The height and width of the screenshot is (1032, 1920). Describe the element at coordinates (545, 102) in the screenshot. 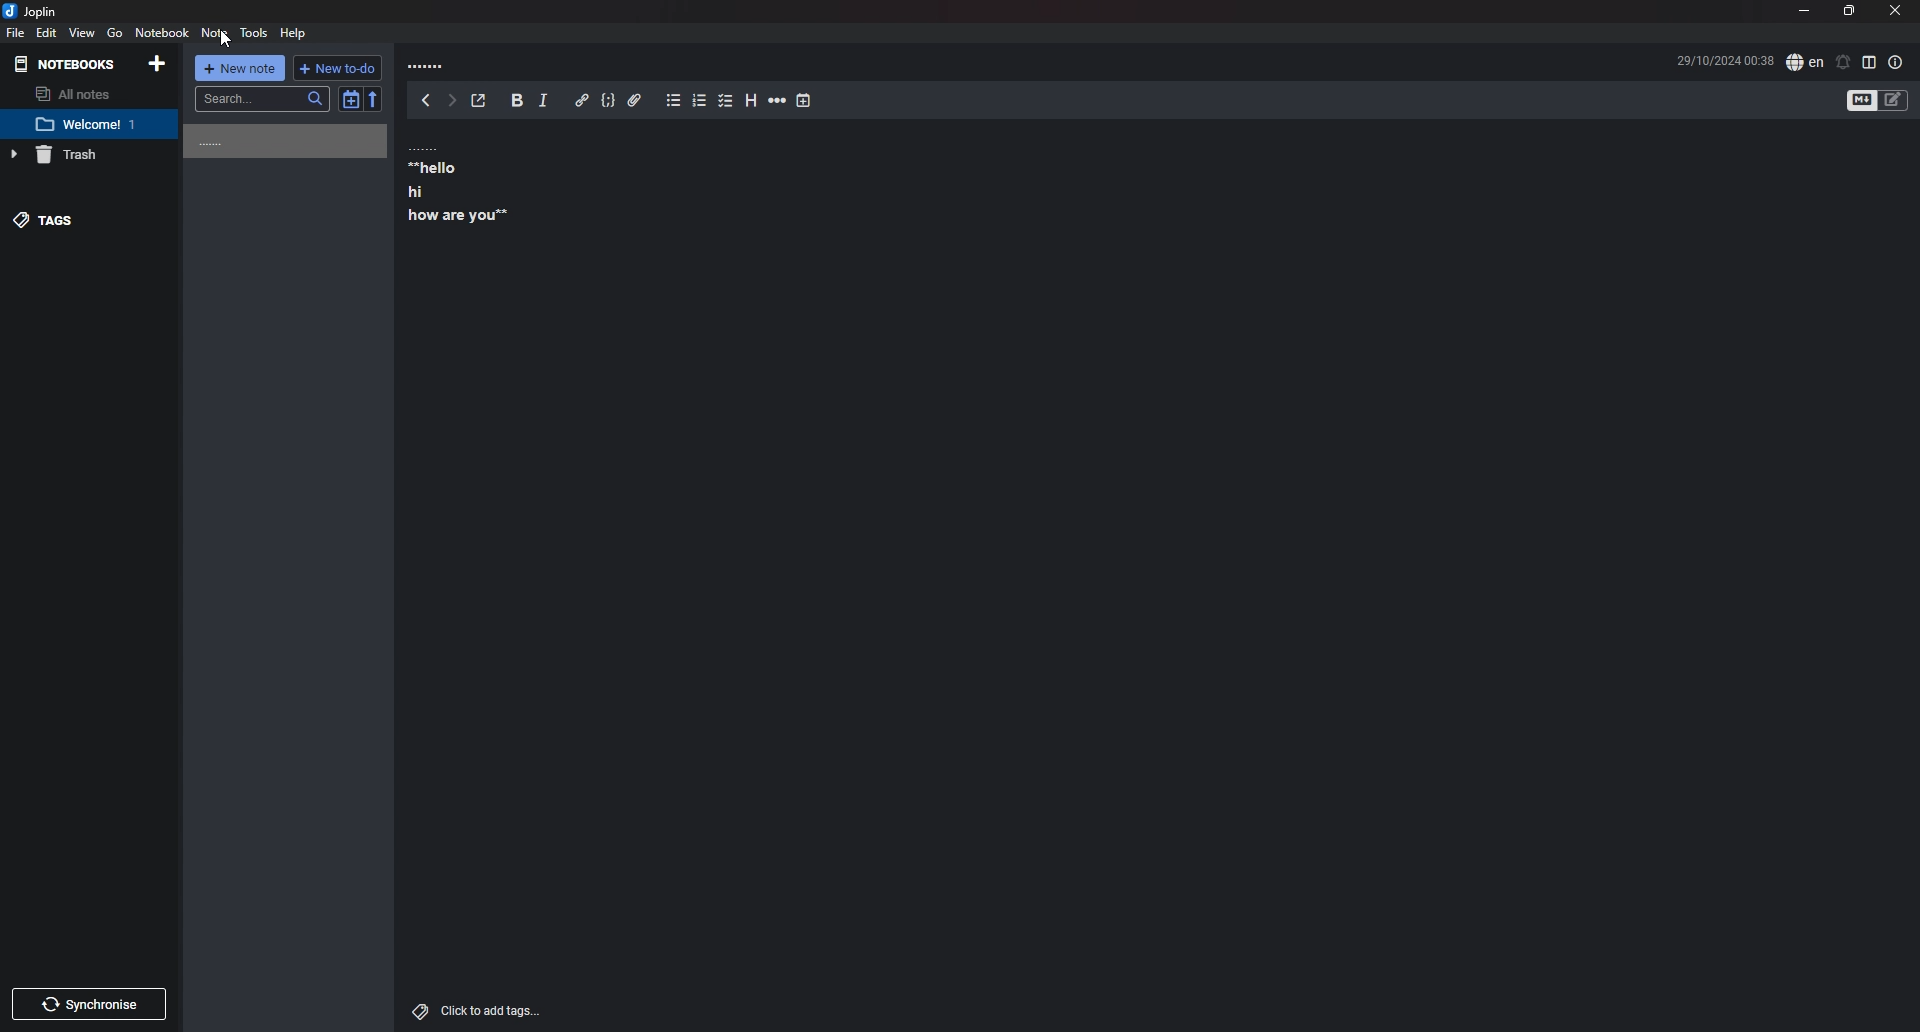

I see `Italic` at that location.